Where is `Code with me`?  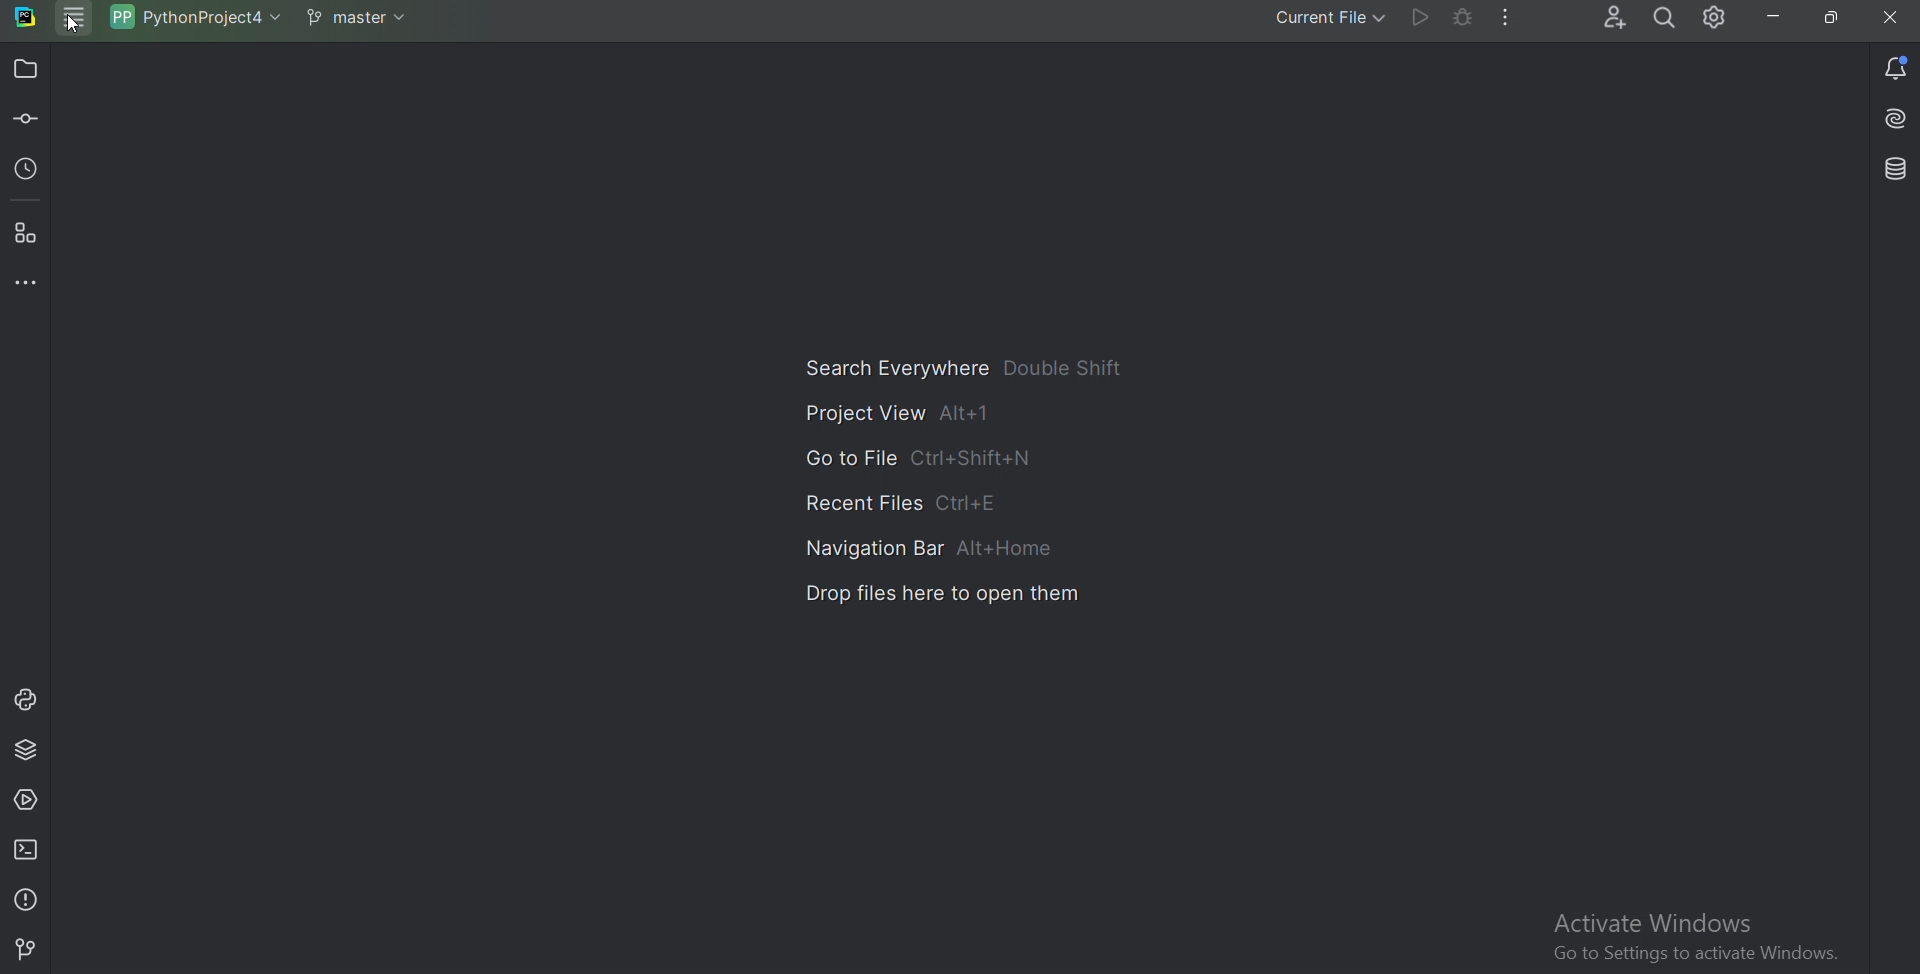 Code with me is located at coordinates (1612, 17).